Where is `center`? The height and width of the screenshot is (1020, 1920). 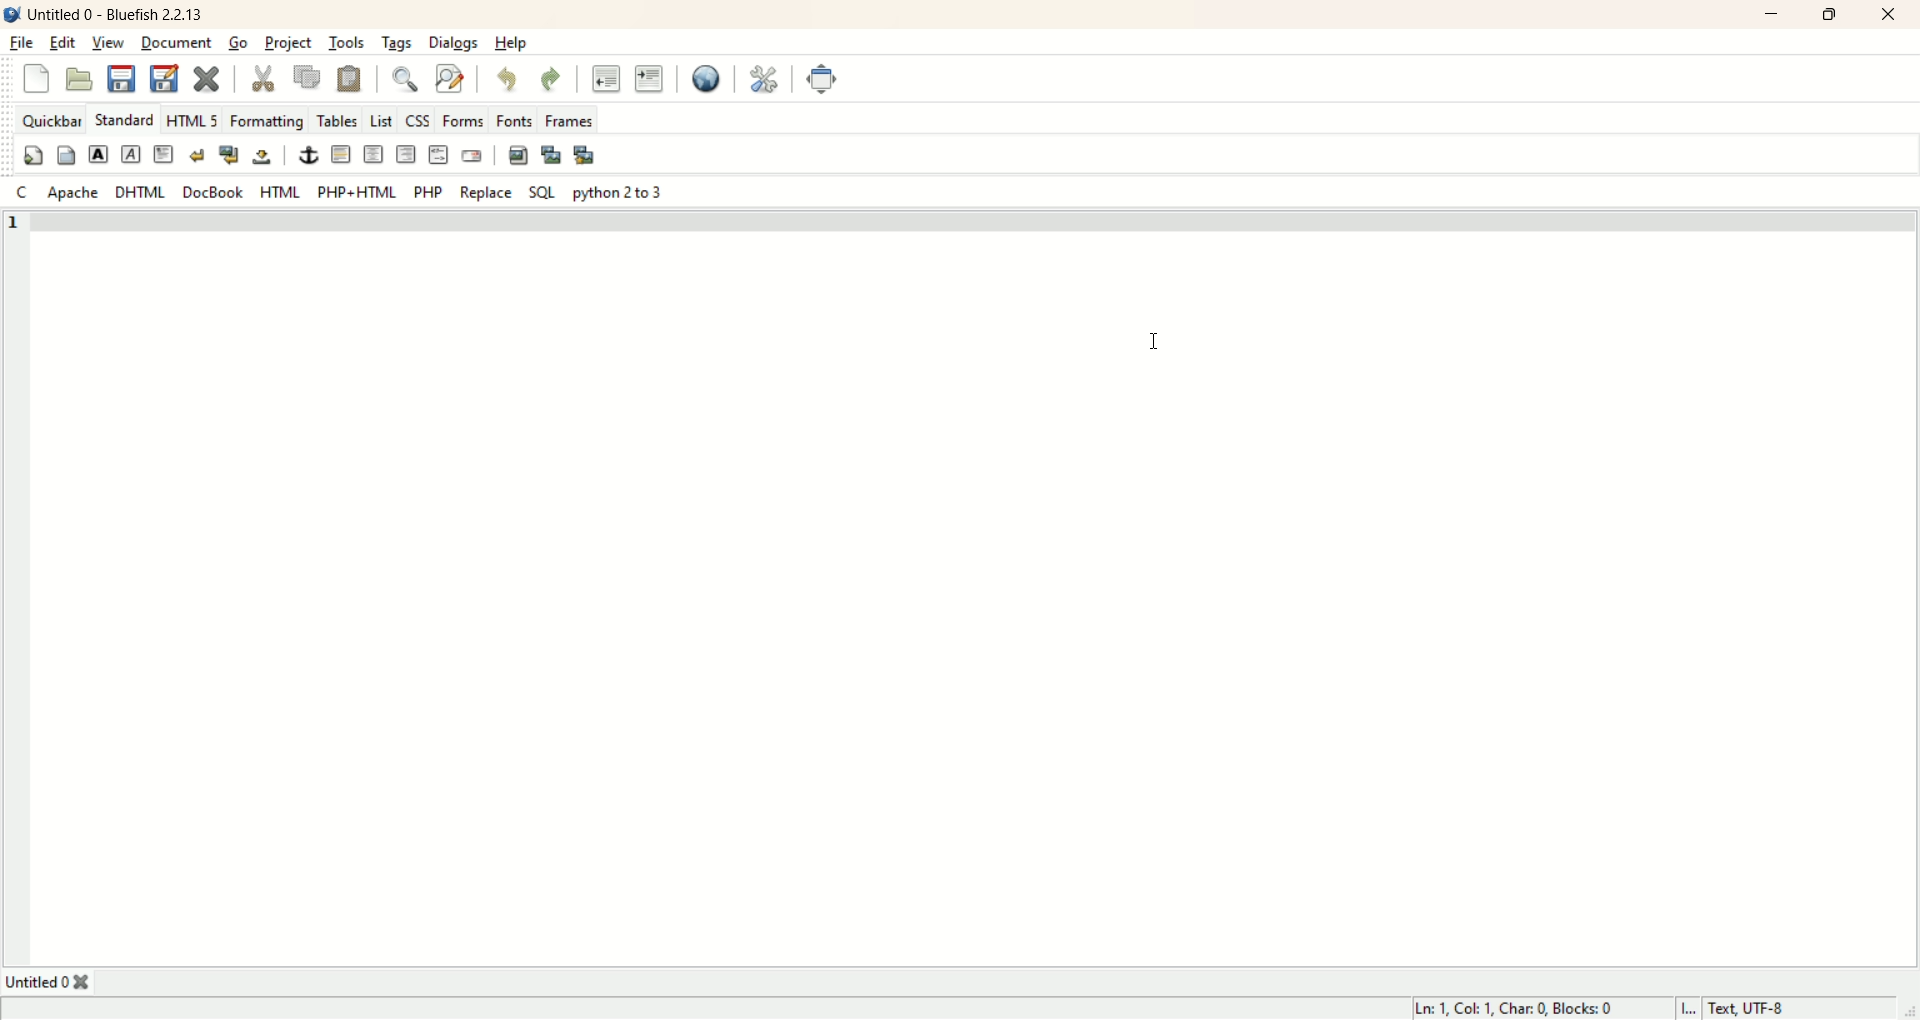 center is located at coordinates (373, 156).